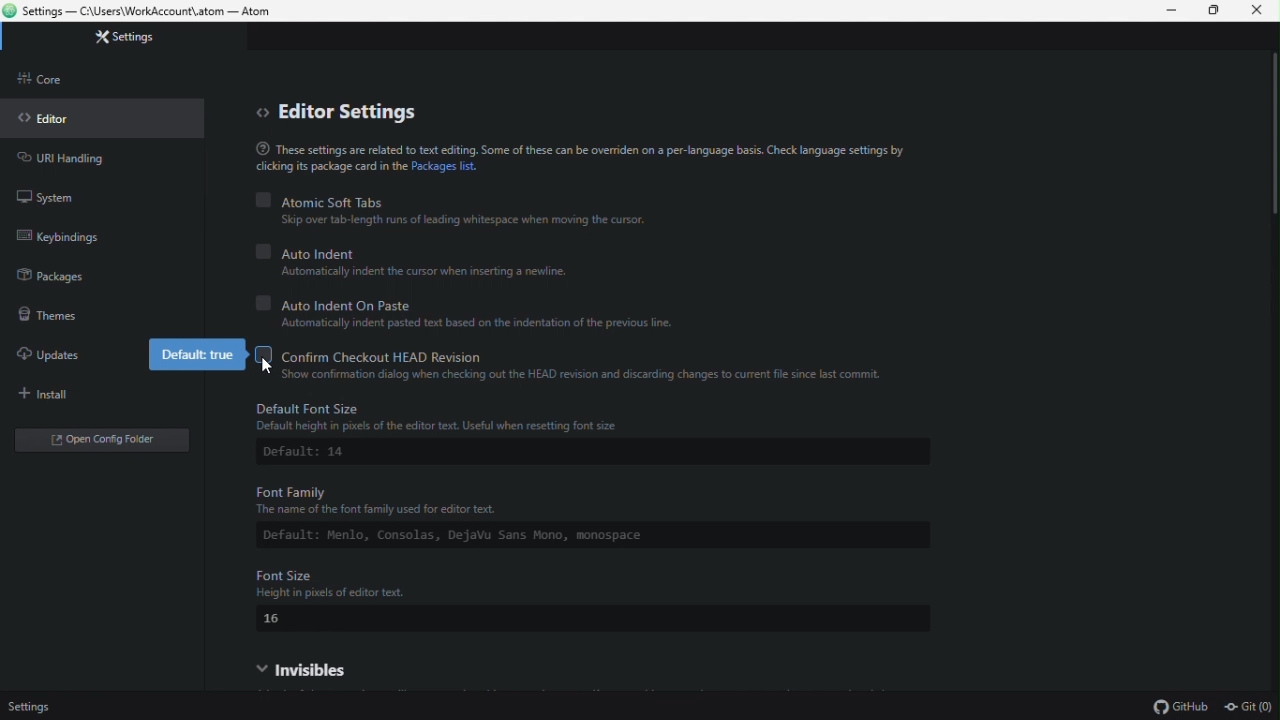  I want to click on git, so click(1250, 706).